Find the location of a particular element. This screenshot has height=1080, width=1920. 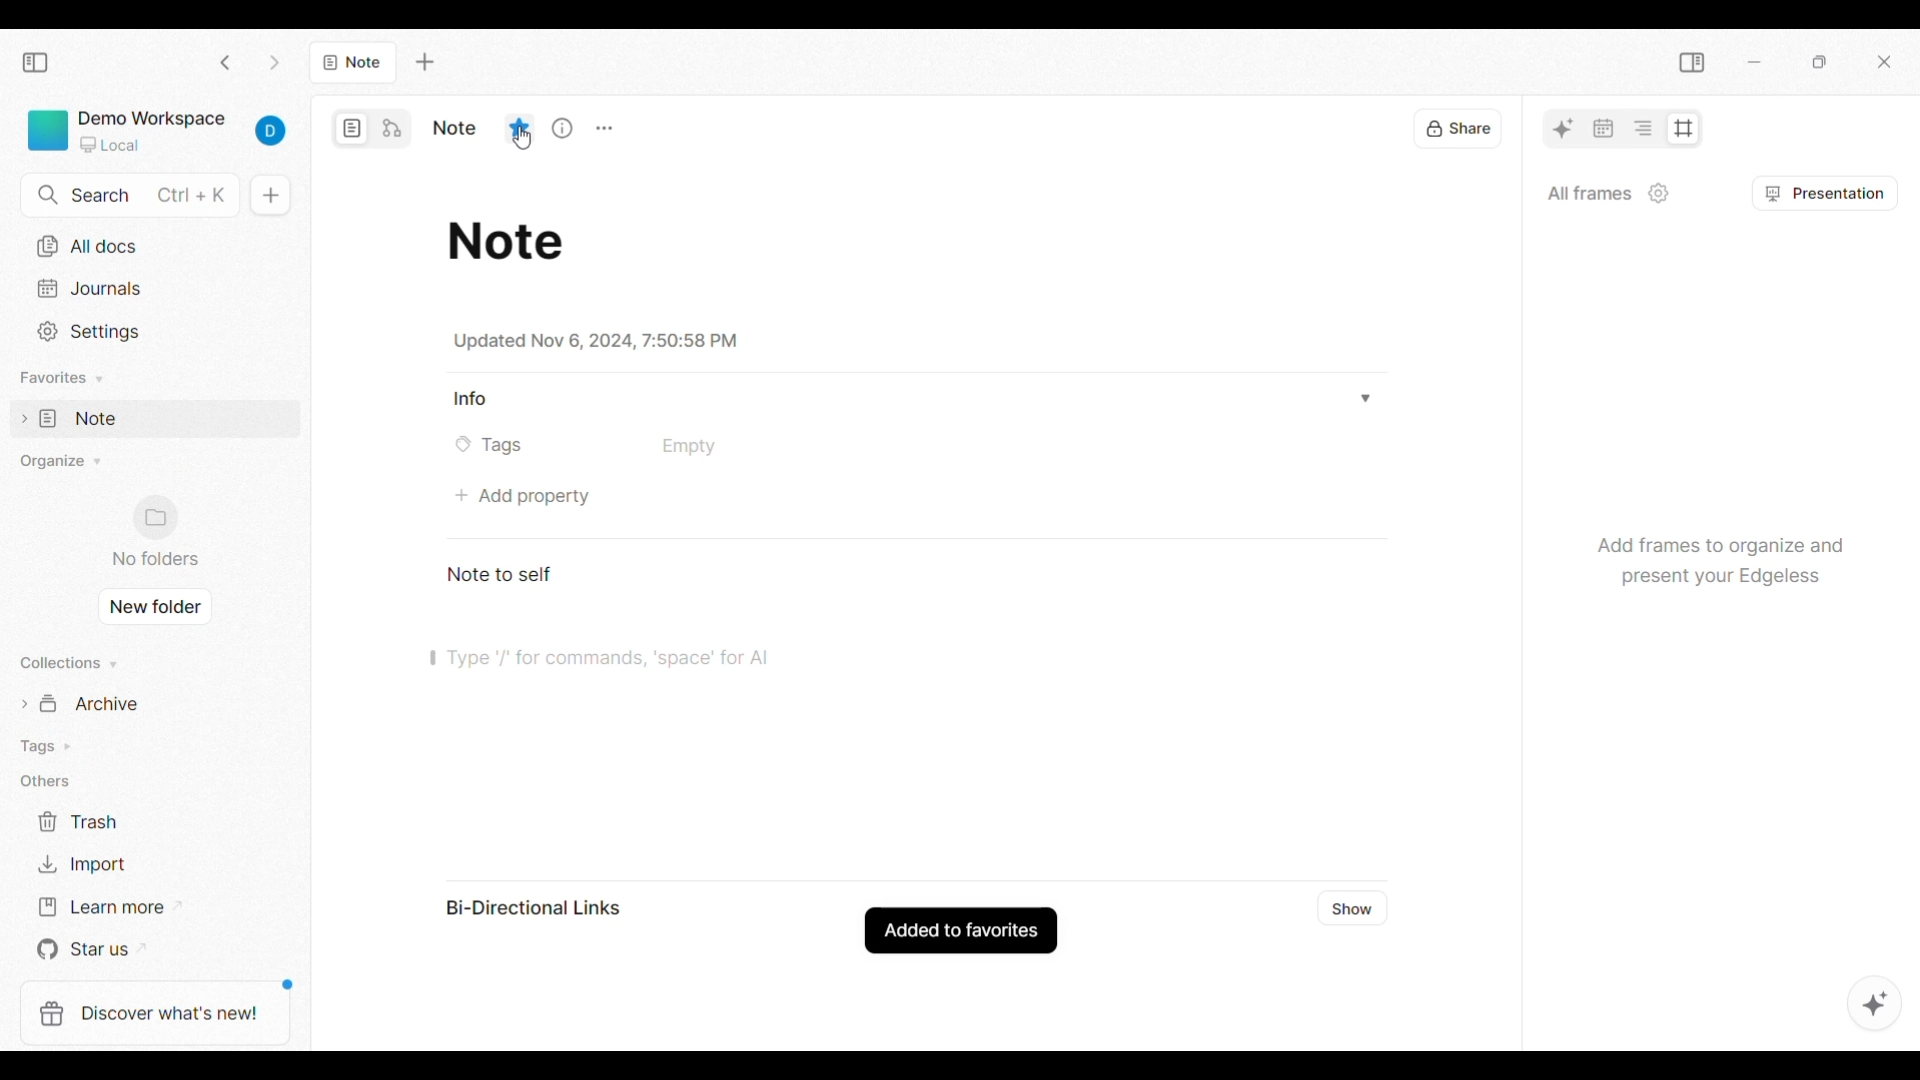

Show/Hide links is located at coordinates (1354, 909).